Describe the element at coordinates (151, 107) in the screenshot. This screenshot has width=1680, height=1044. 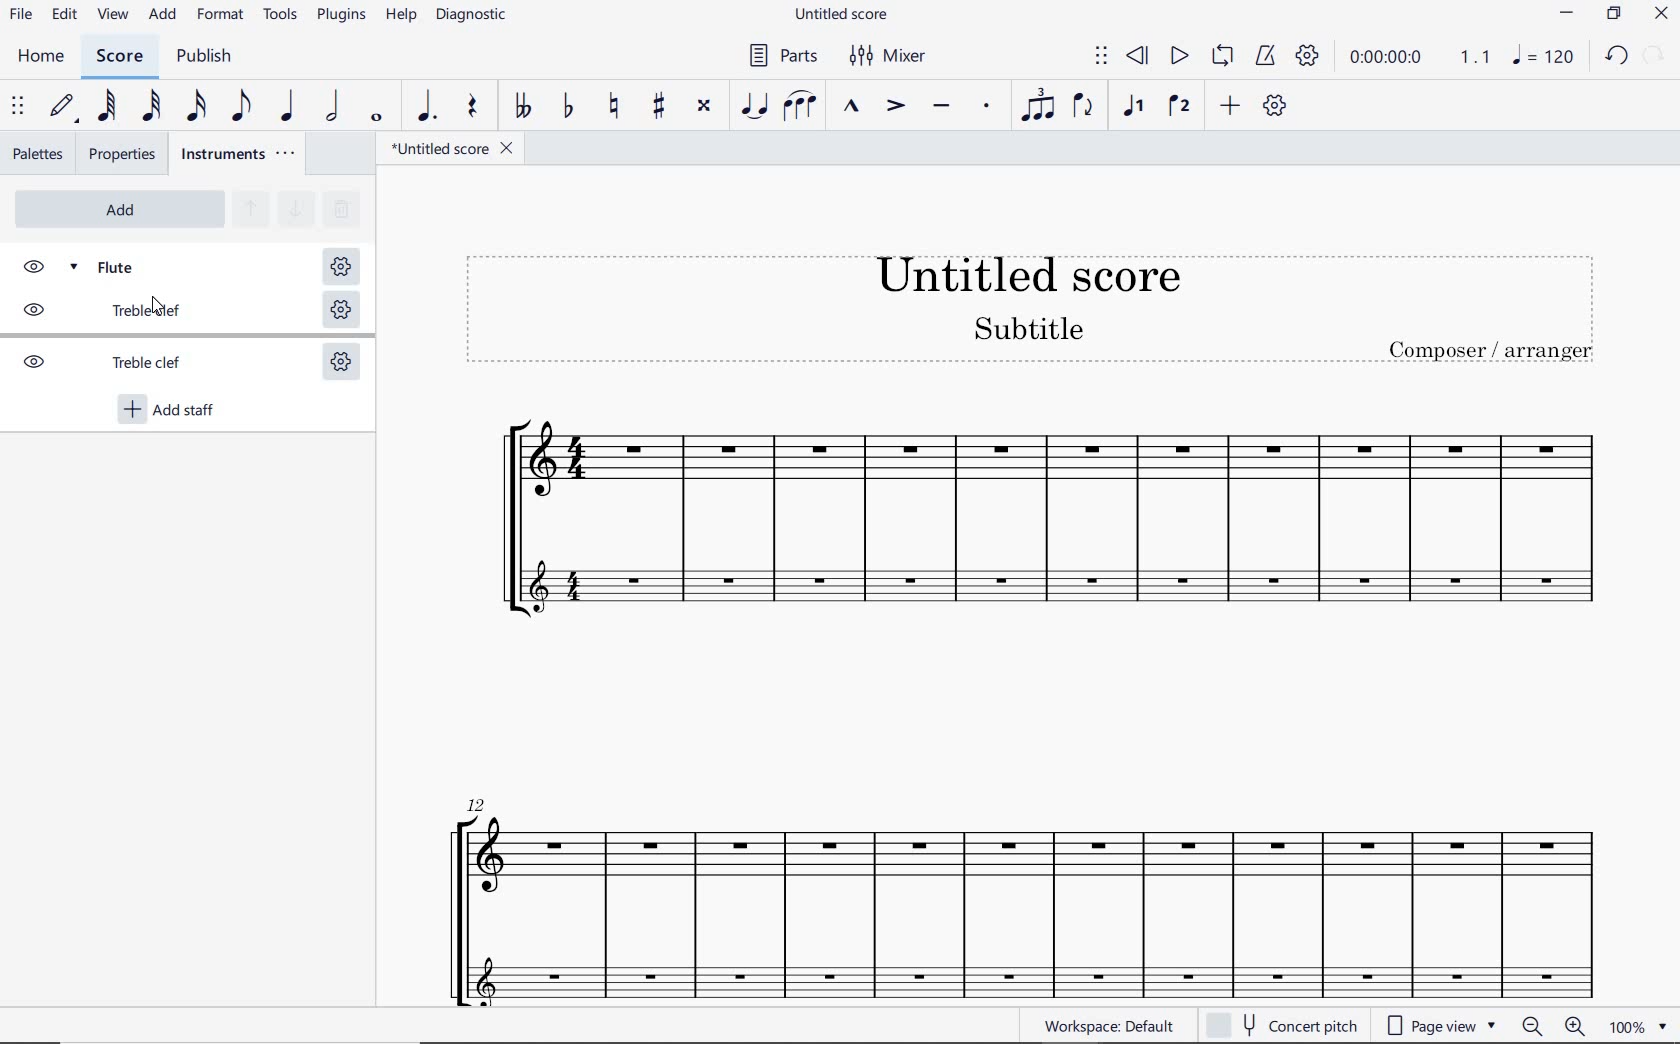
I see `32ND NOTE` at that location.